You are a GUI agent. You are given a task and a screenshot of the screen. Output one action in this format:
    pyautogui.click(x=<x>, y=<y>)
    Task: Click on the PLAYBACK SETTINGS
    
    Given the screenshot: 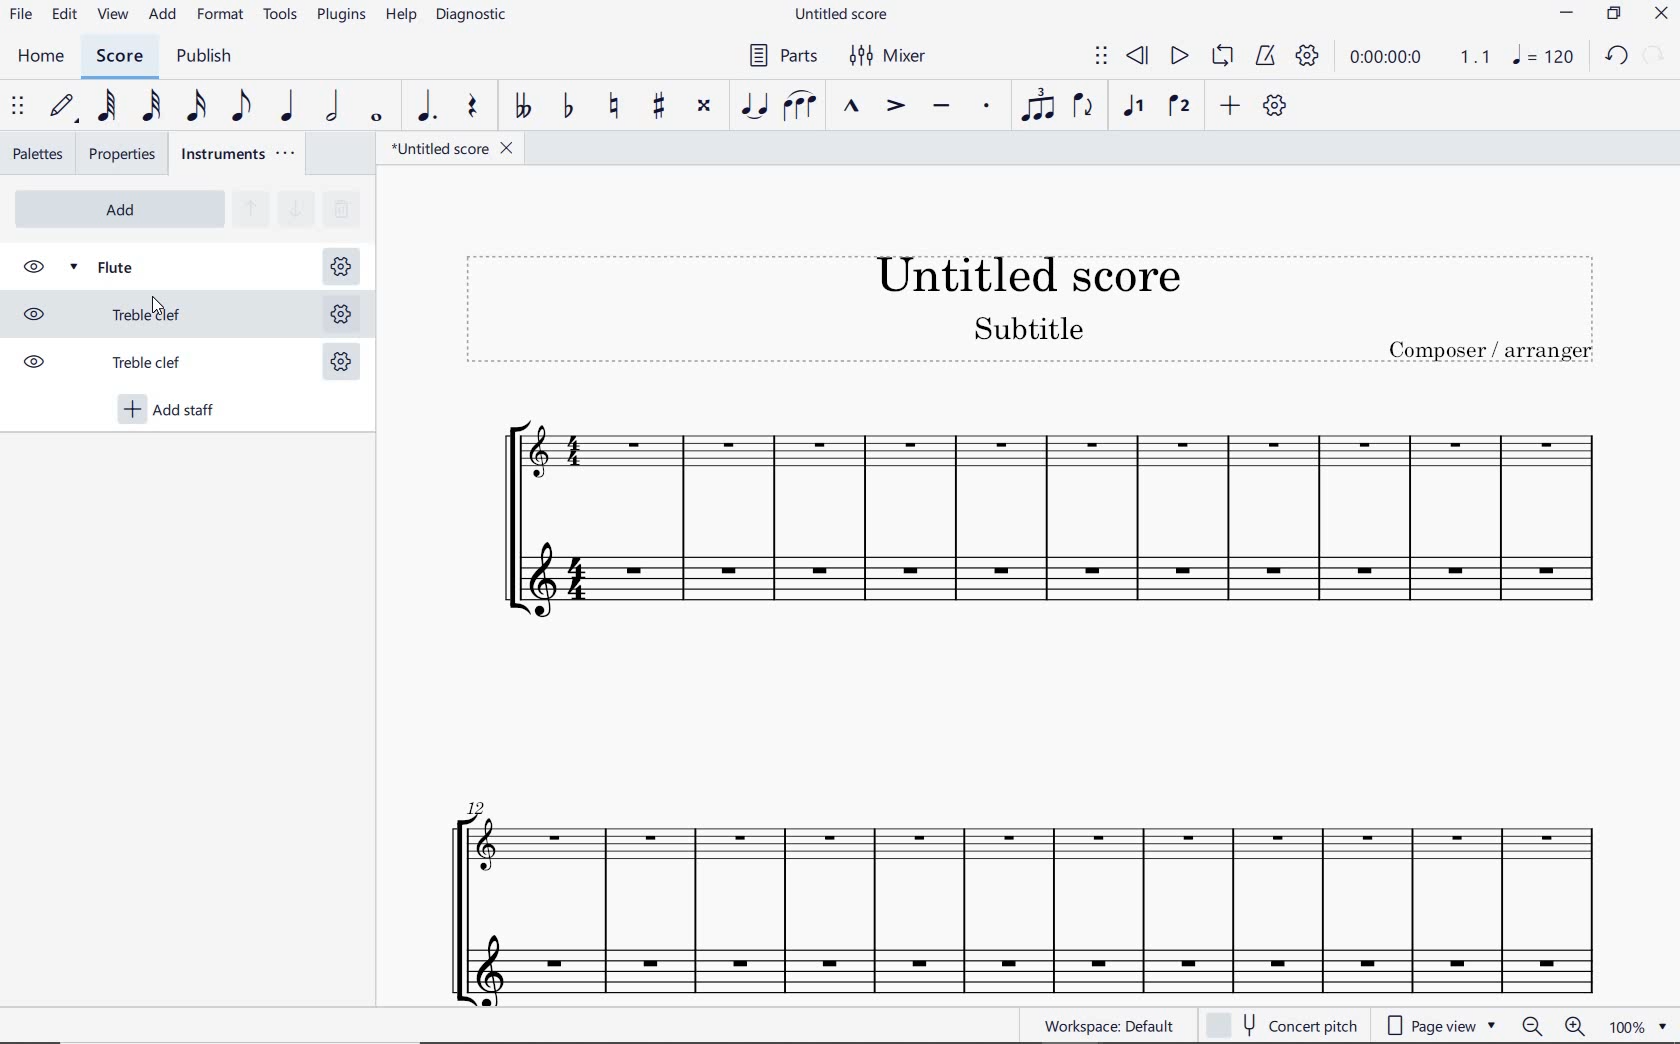 What is the action you would take?
    pyautogui.click(x=1307, y=57)
    